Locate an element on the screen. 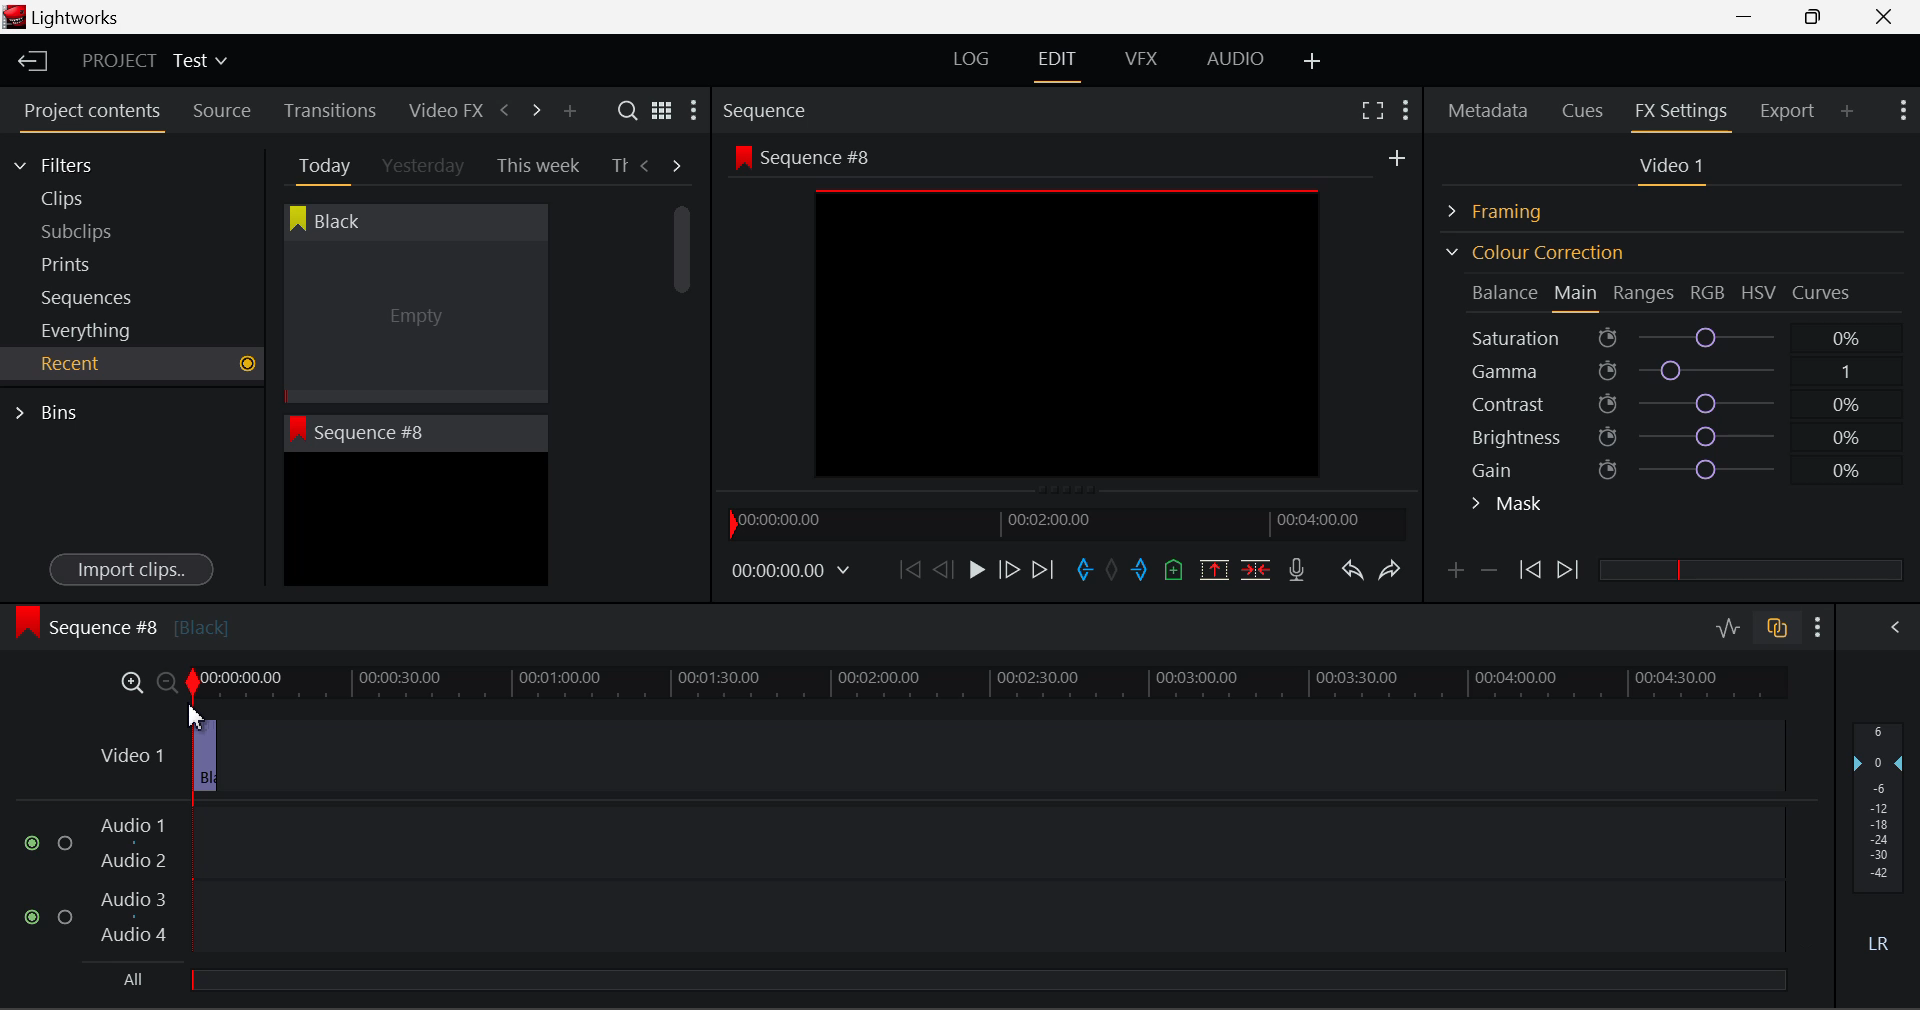  Export Panel is located at coordinates (1790, 110).